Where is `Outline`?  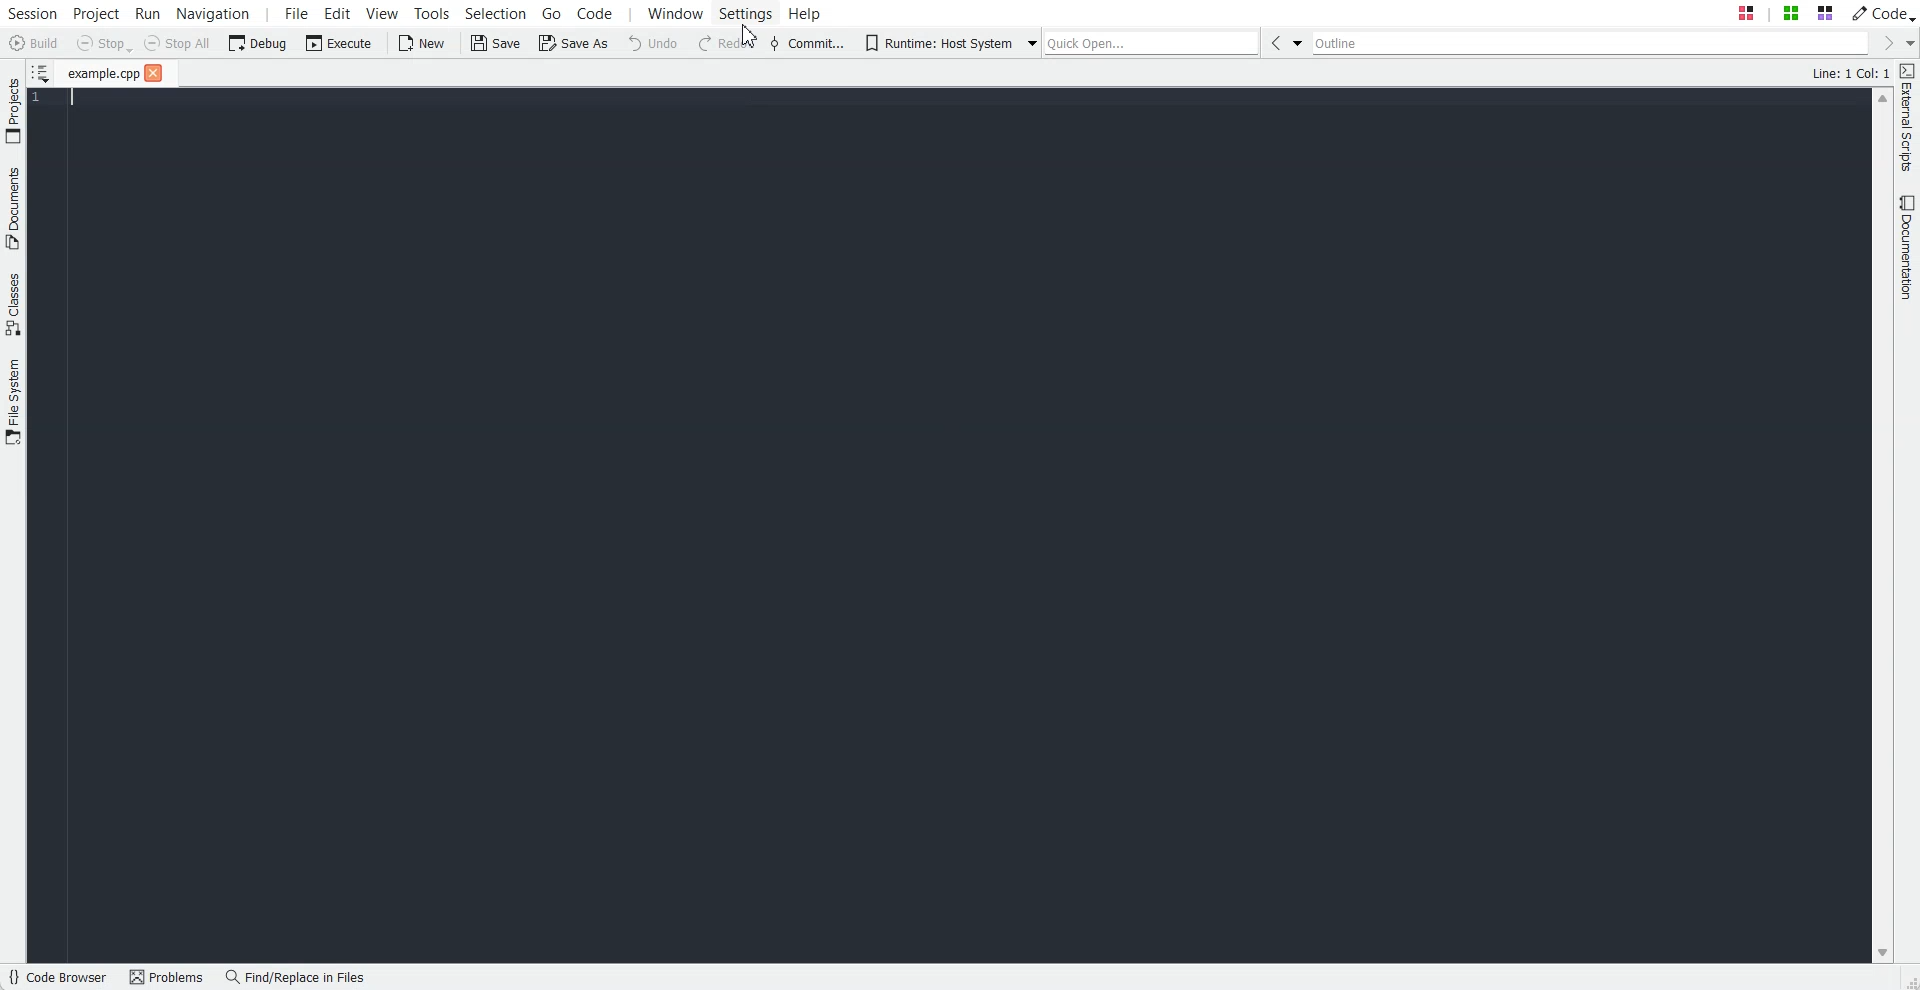 Outline is located at coordinates (1589, 42).